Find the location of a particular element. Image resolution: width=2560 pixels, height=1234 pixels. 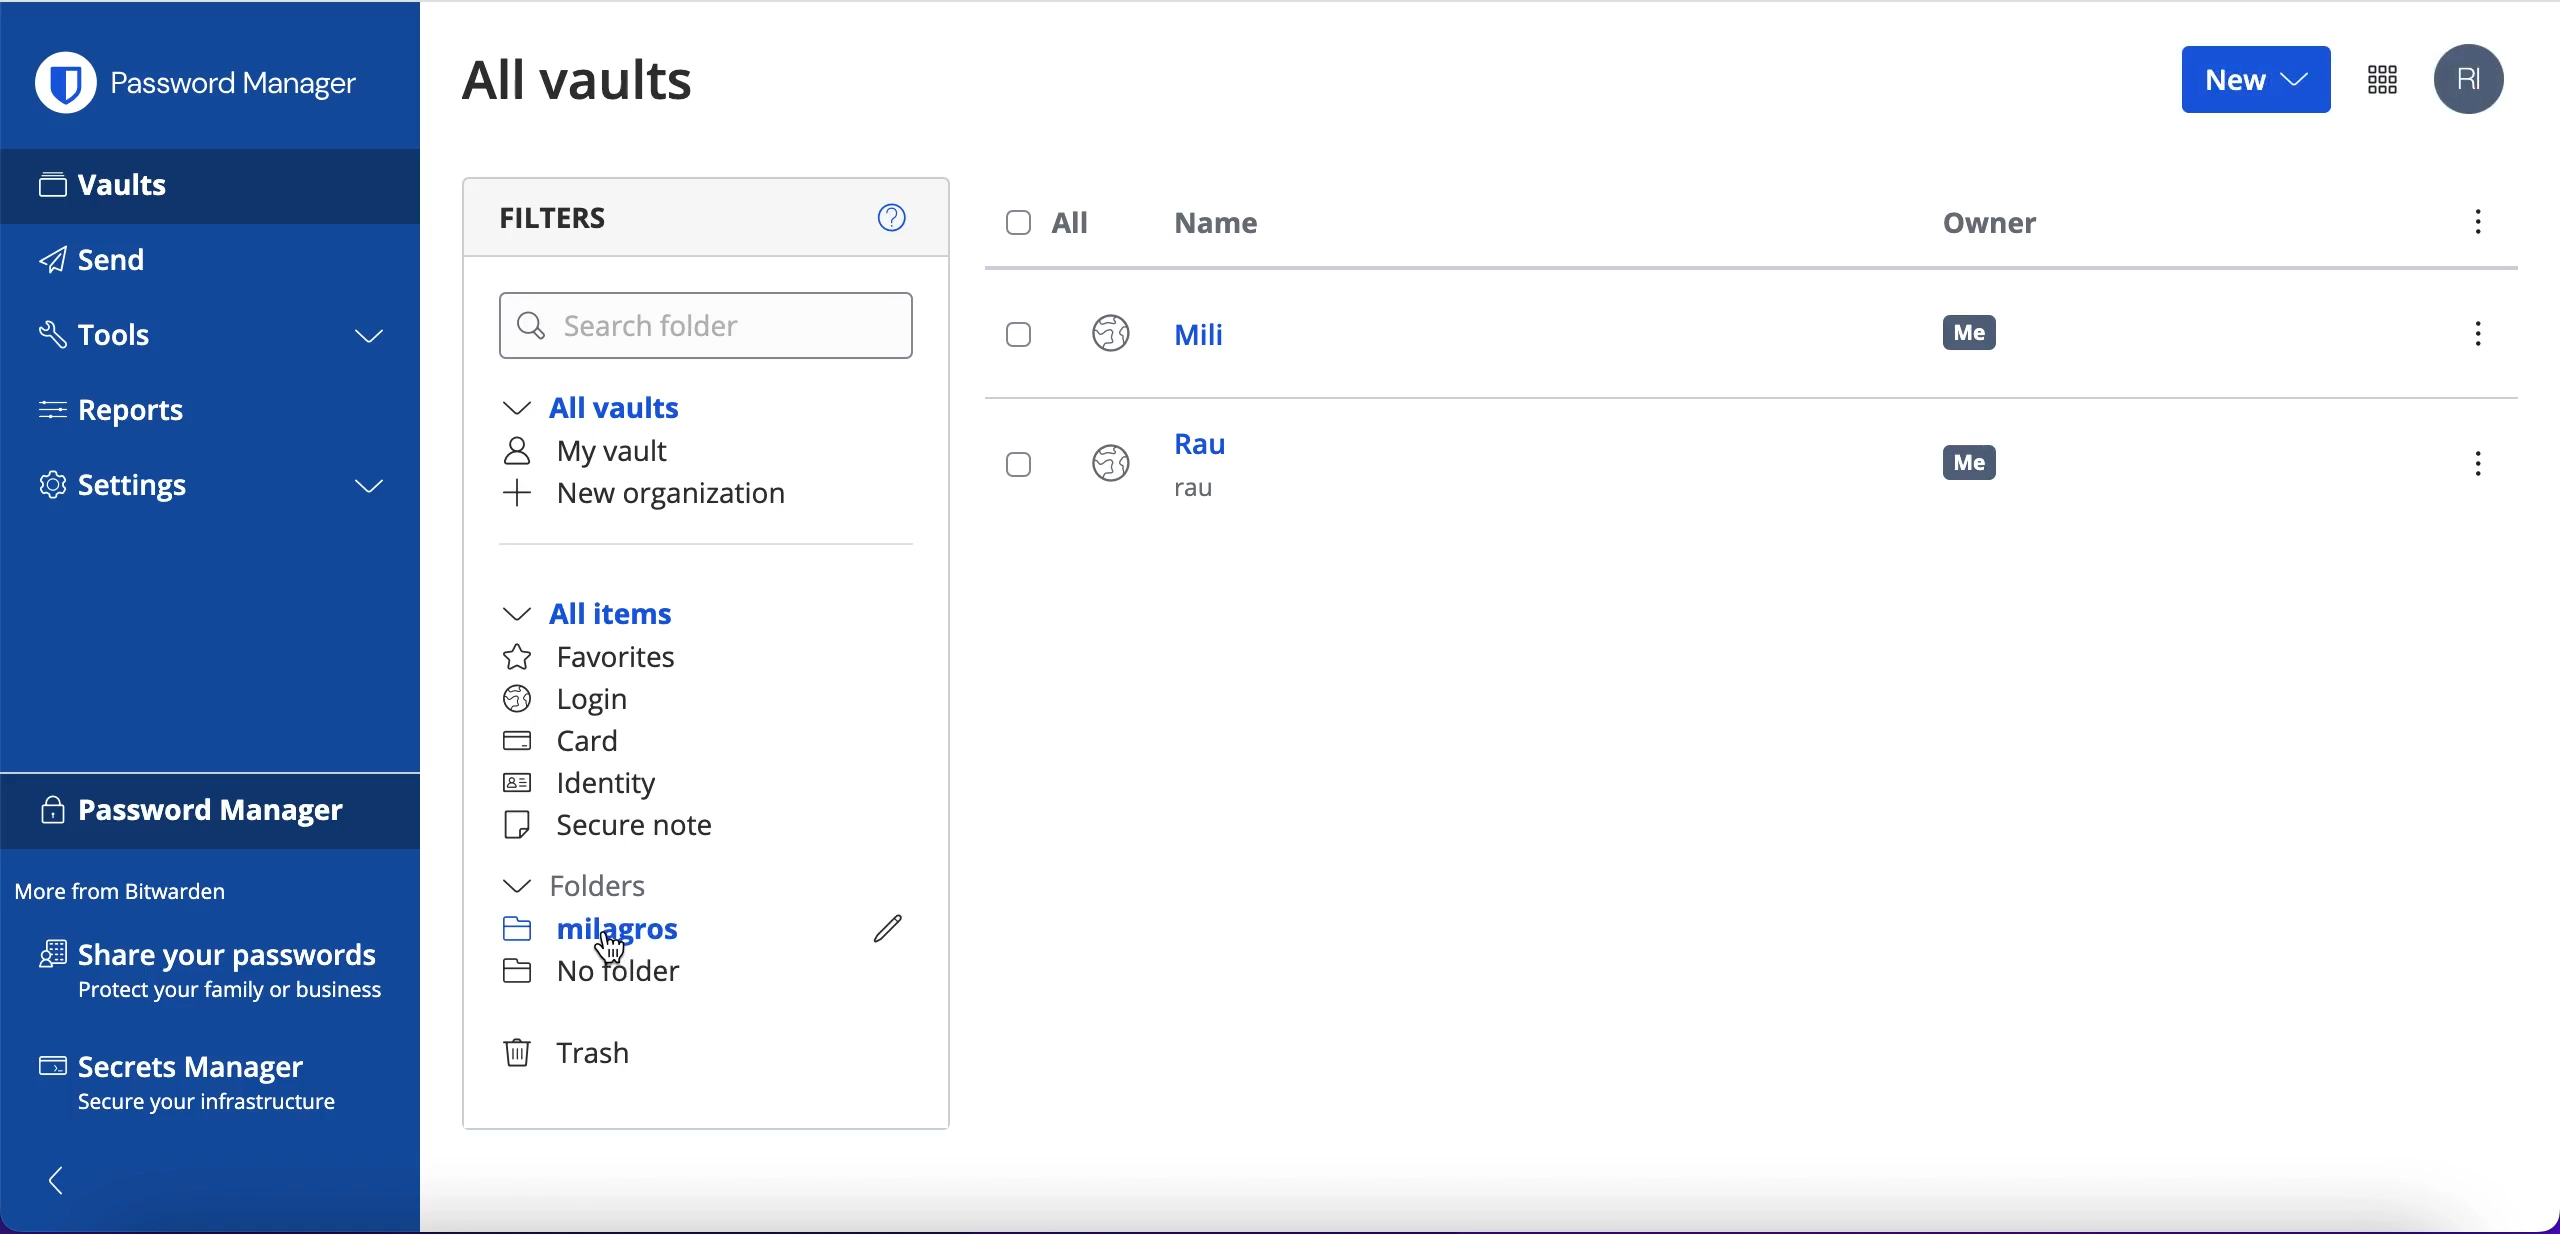

identity is located at coordinates (589, 785).